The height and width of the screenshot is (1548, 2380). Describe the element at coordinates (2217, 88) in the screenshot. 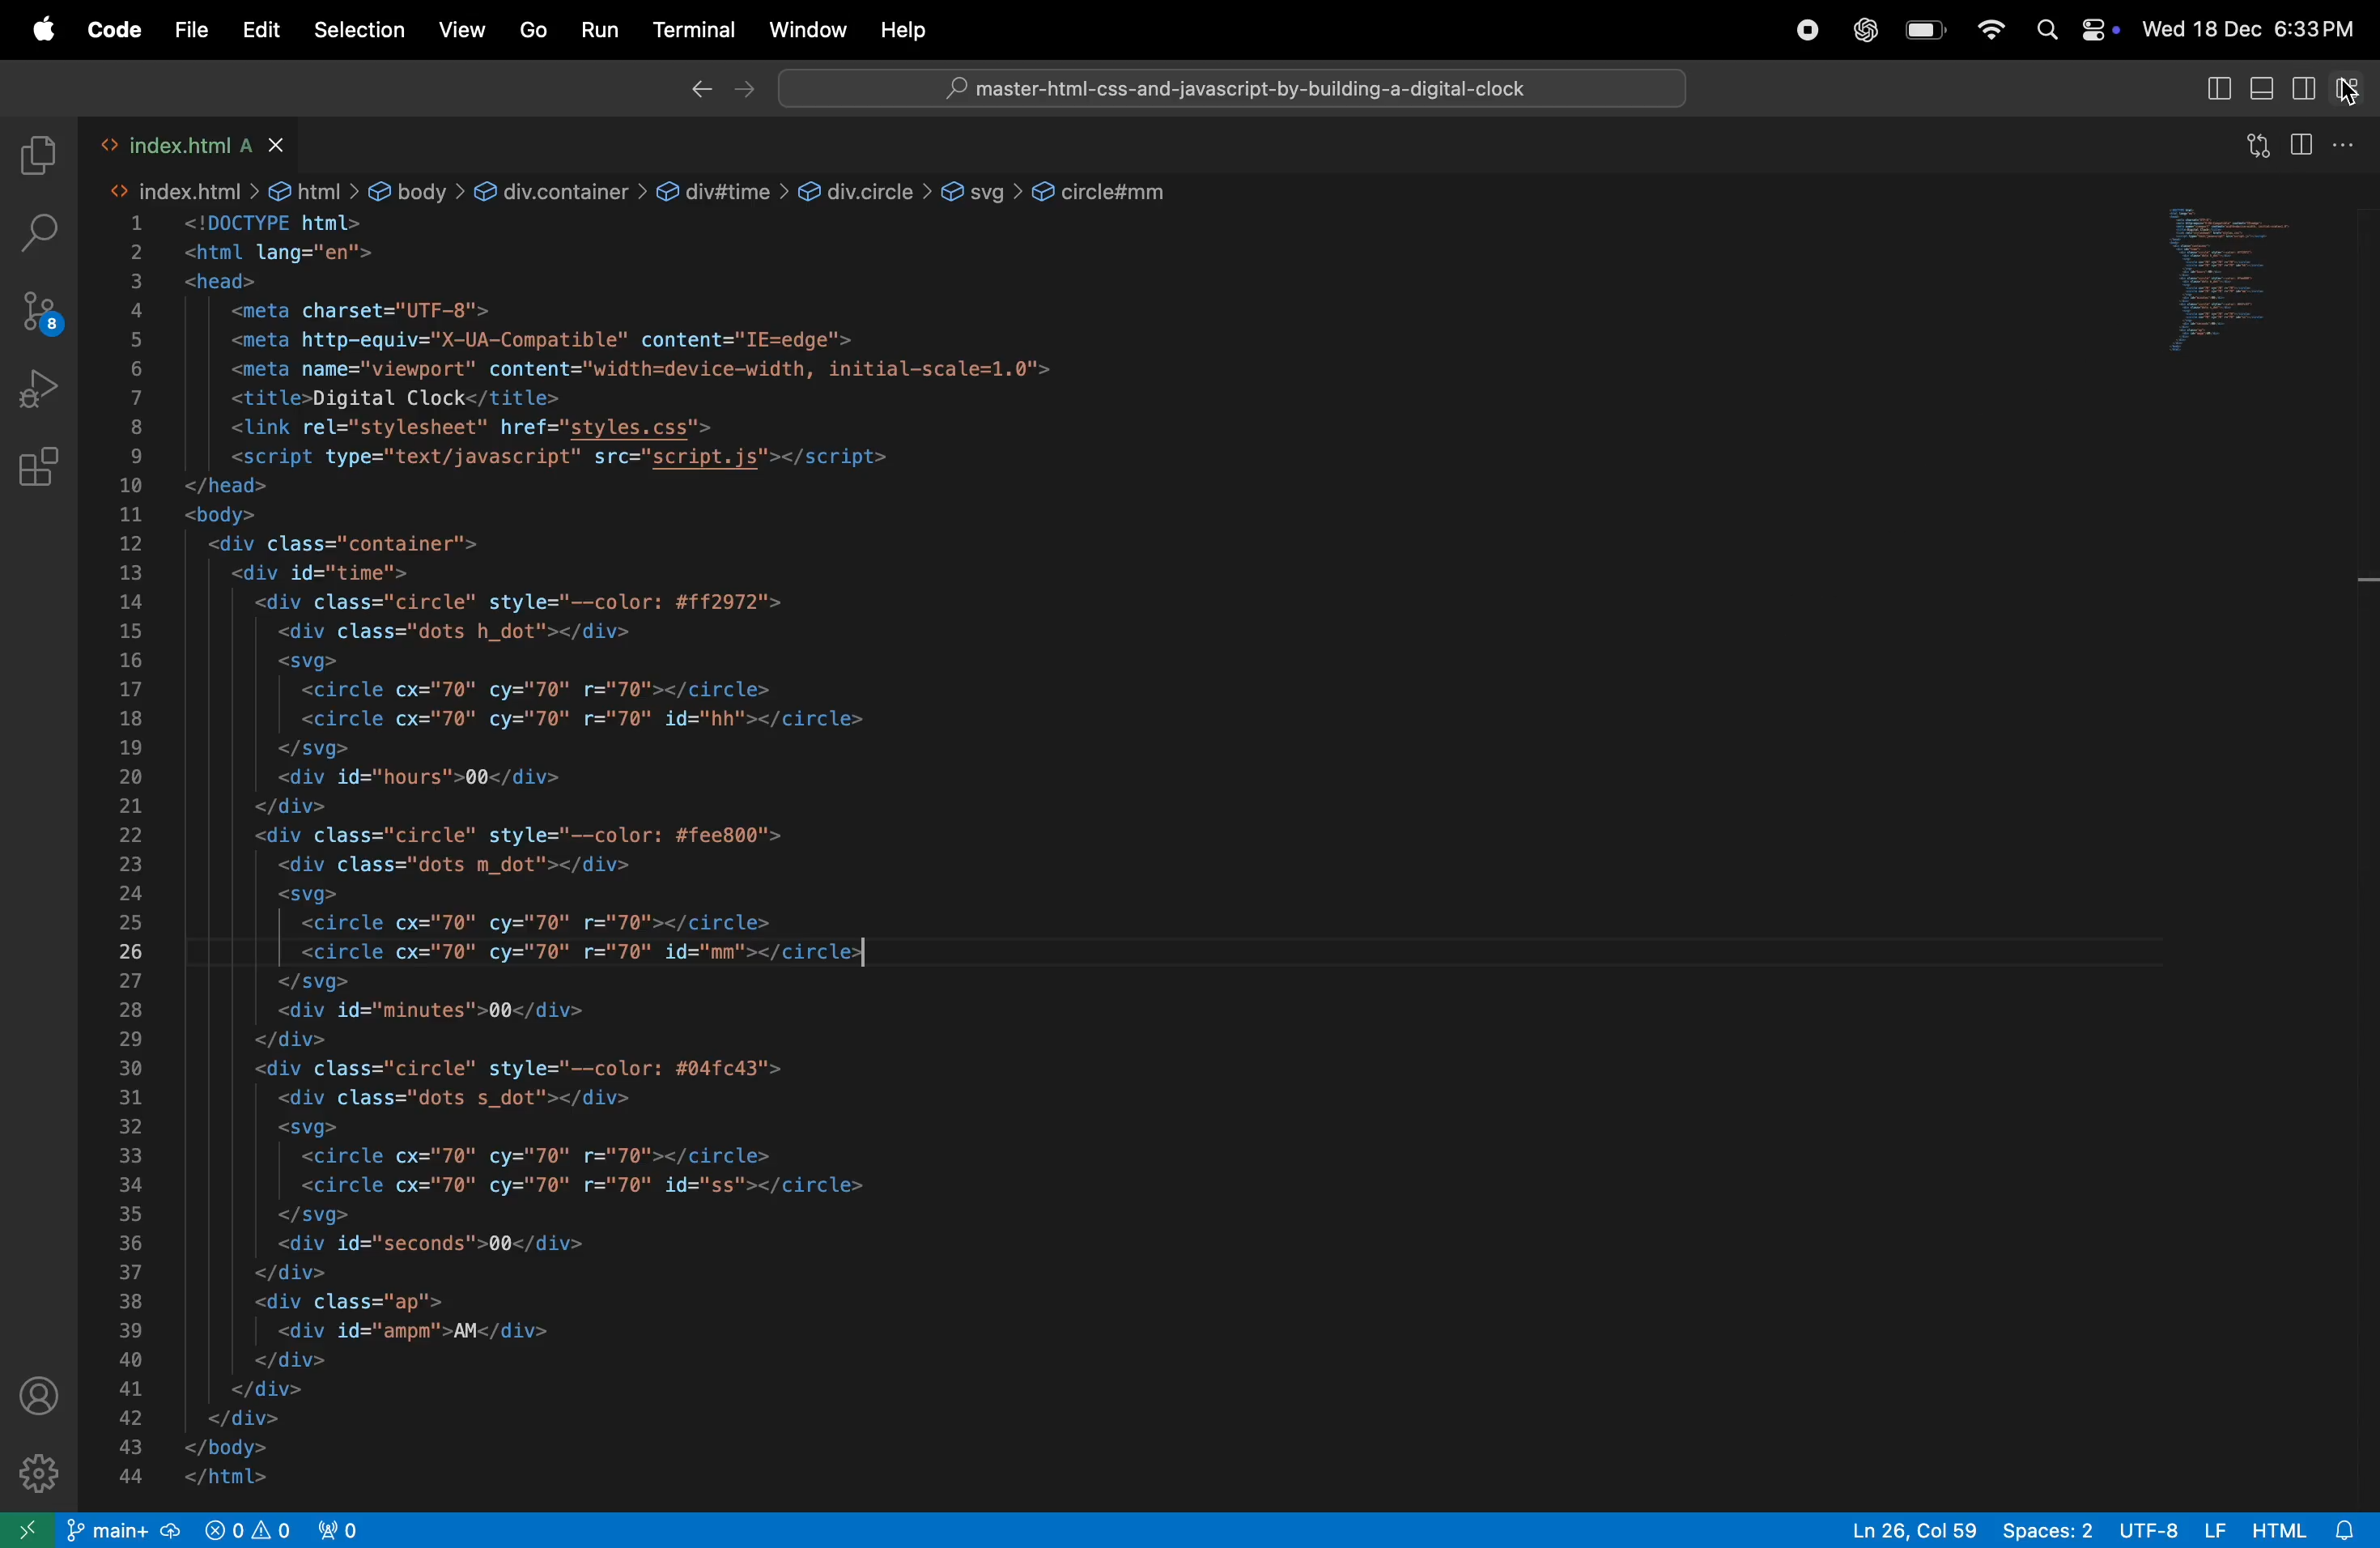

I see `toggle primary side bar` at that location.